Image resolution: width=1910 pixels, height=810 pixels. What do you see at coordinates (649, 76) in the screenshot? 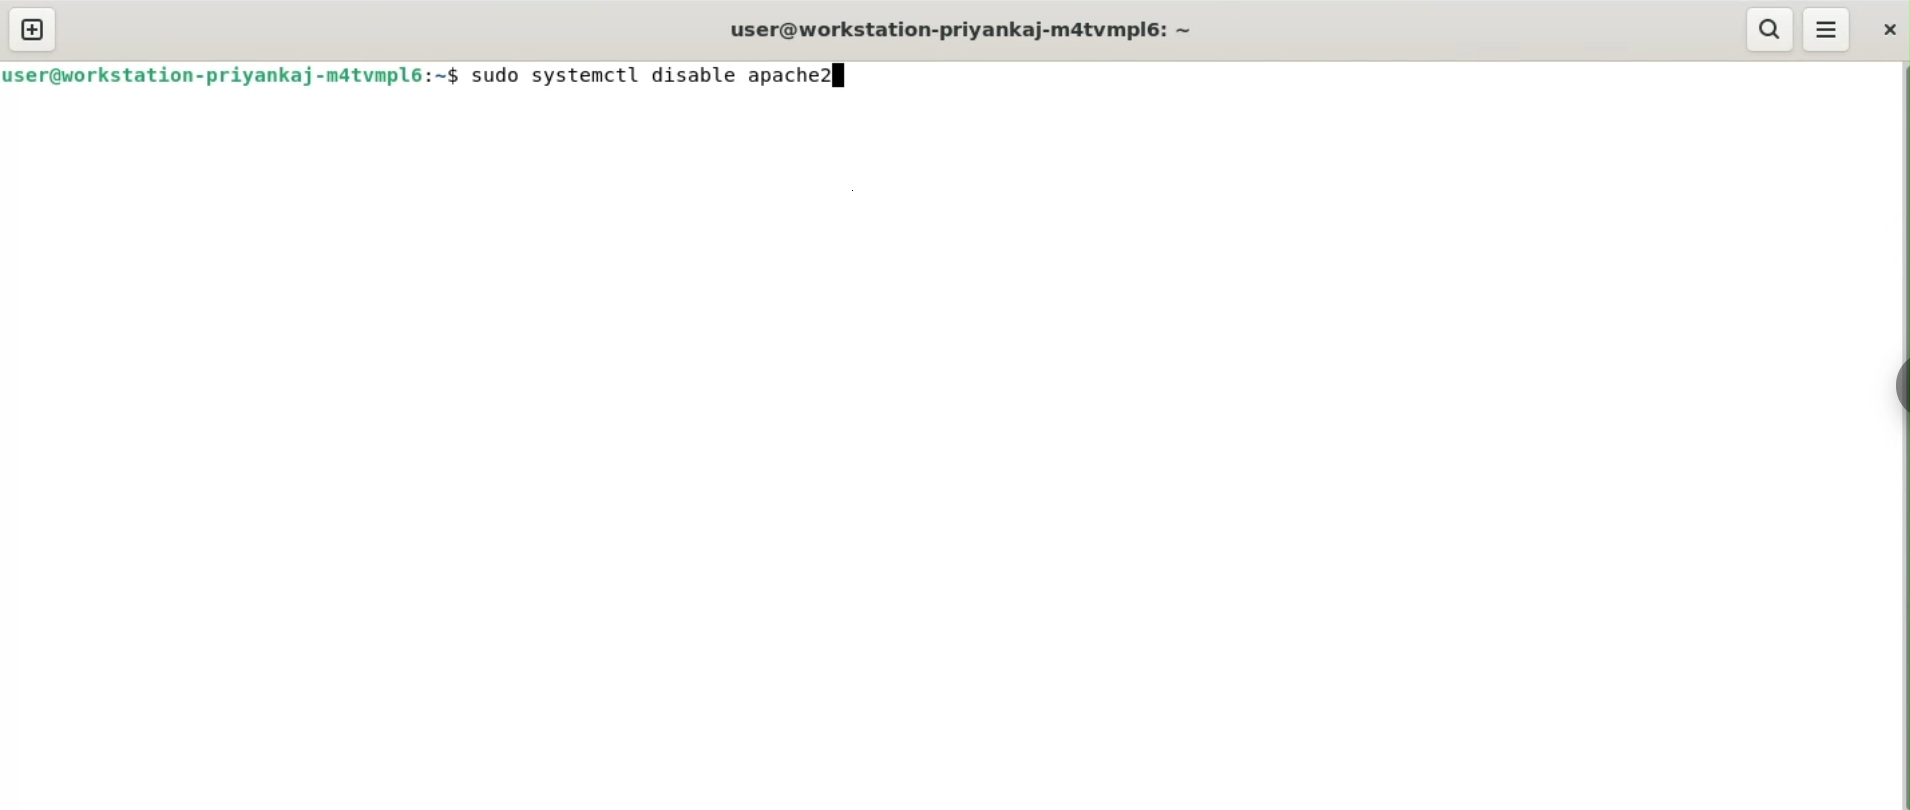
I see `sudo systemctl disable apache2` at bounding box center [649, 76].